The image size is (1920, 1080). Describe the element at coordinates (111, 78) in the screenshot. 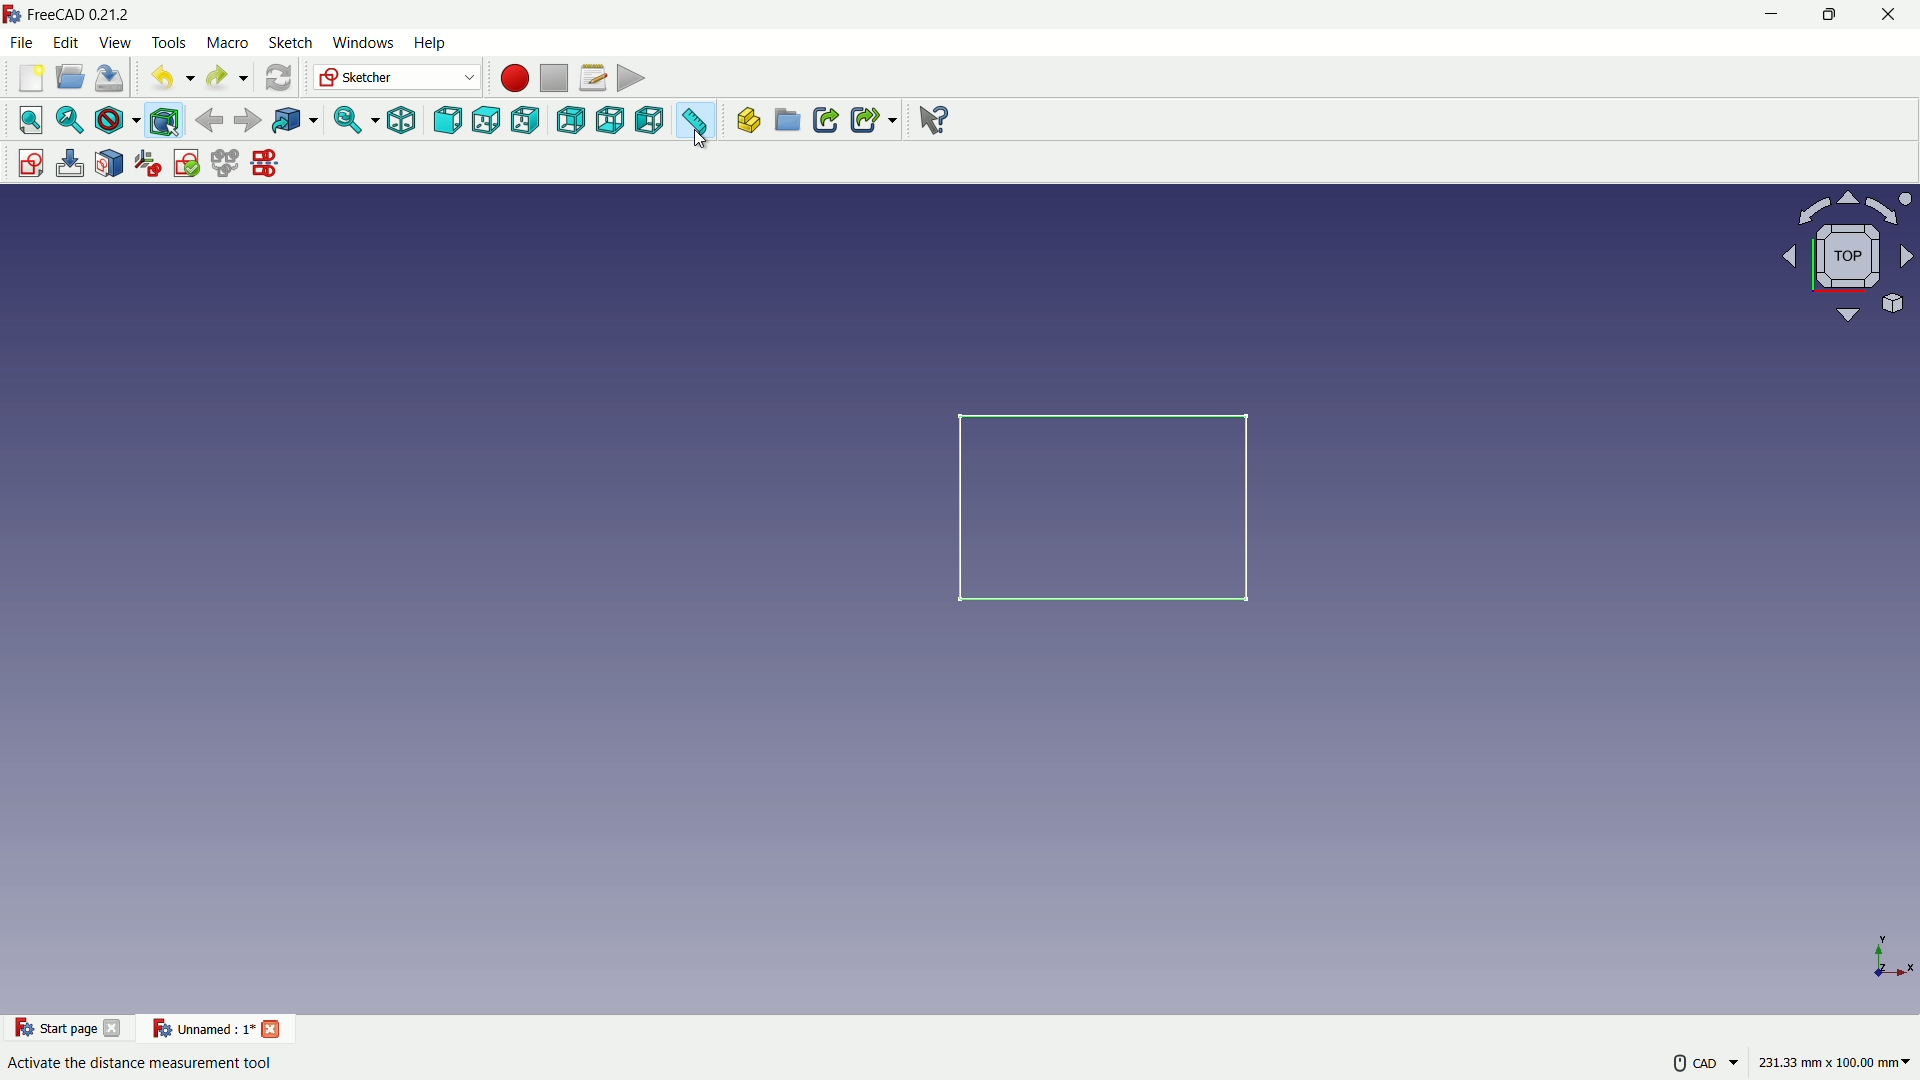

I see `save` at that location.